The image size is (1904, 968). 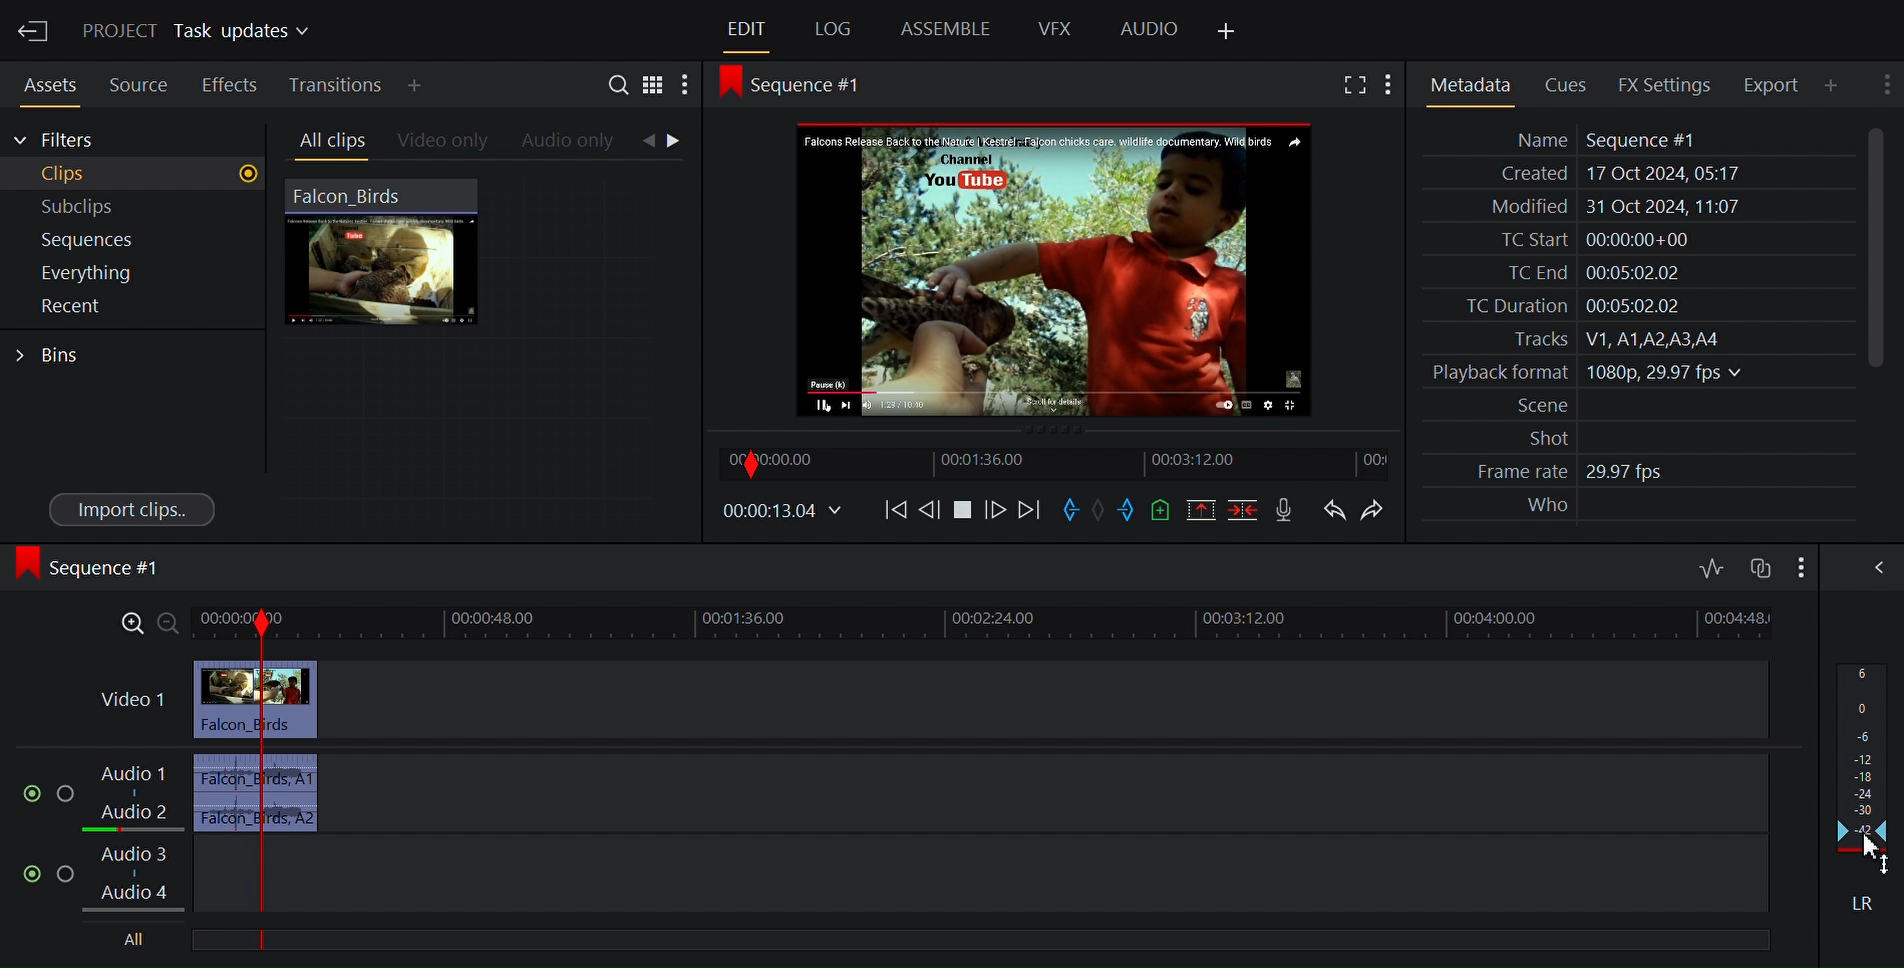 What do you see at coordinates (1200, 510) in the screenshot?
I see `Remove all marked sections` at bounding box center [1200, 510].